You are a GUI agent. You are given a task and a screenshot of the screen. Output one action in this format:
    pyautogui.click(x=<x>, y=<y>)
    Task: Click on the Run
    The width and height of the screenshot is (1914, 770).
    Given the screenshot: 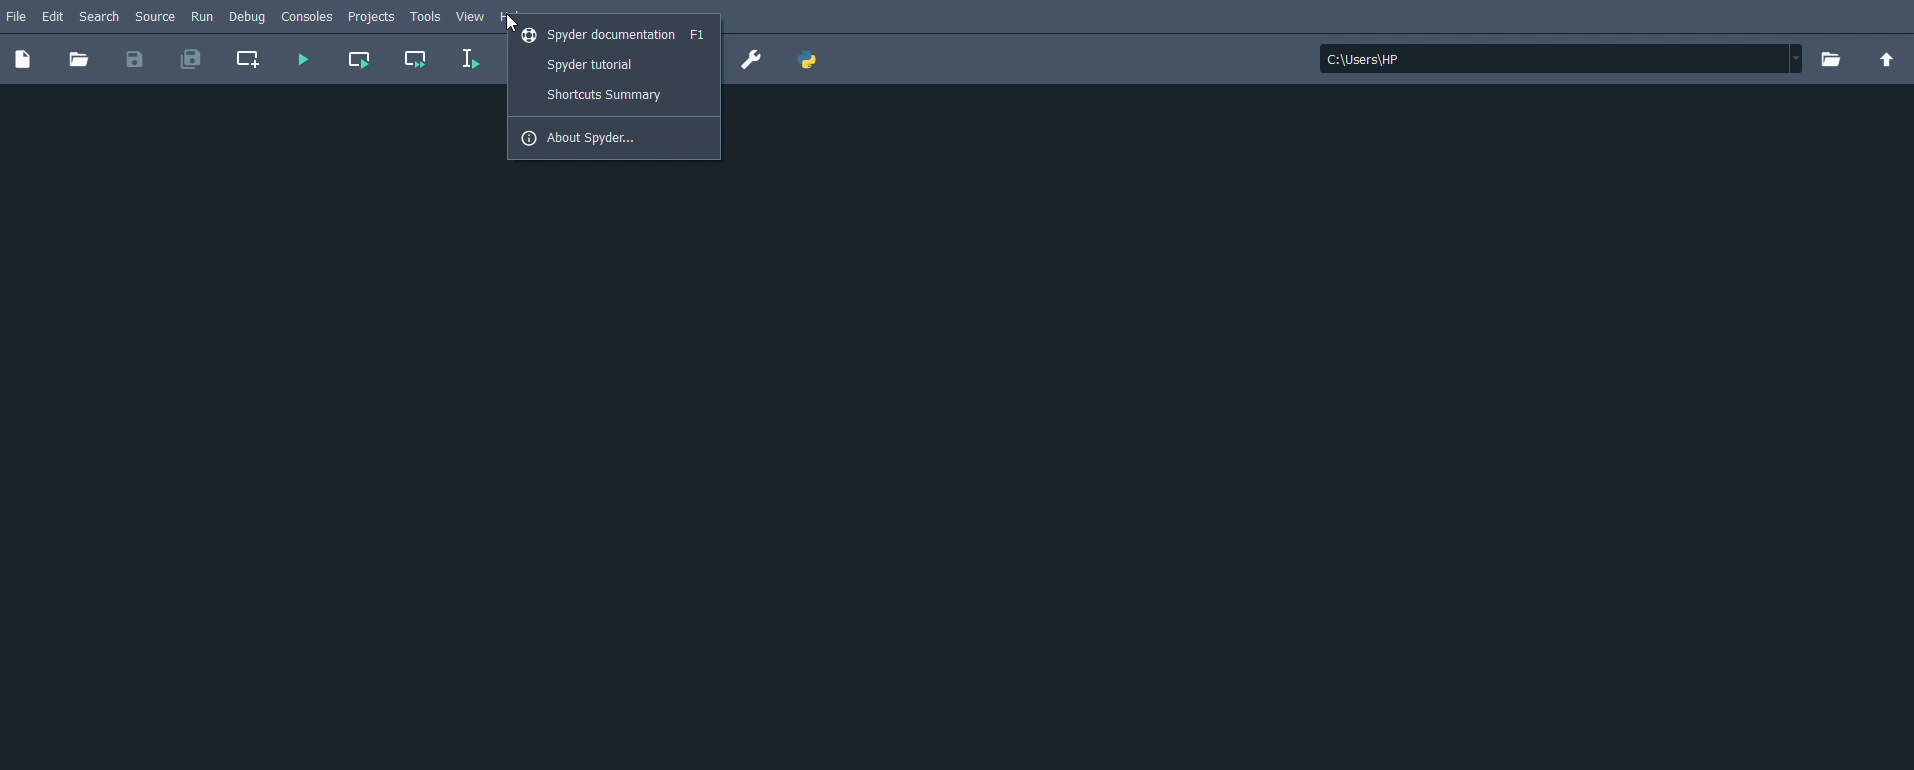 What is the action you would take?
    pyautogui.click(x=202, y=18)
    